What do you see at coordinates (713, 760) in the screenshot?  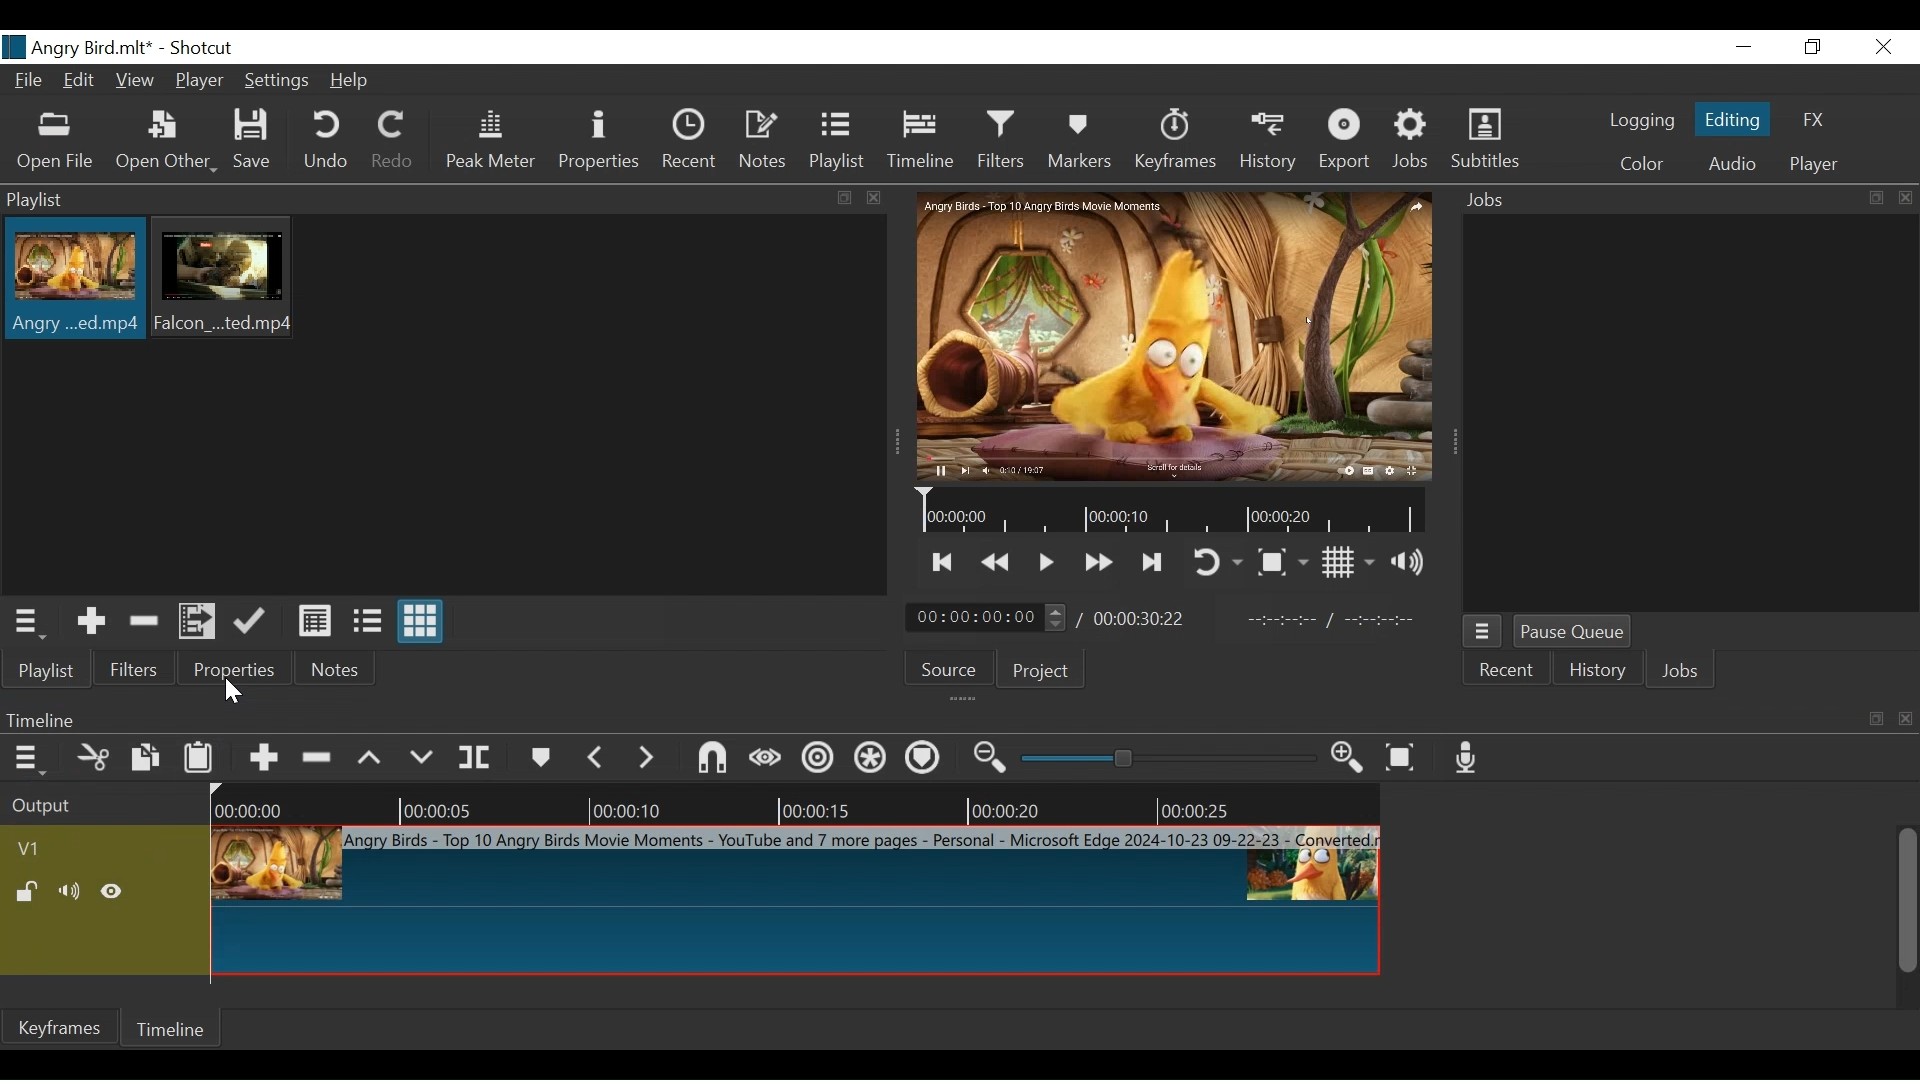 I see `Snap` at bounding box center [713, 760].